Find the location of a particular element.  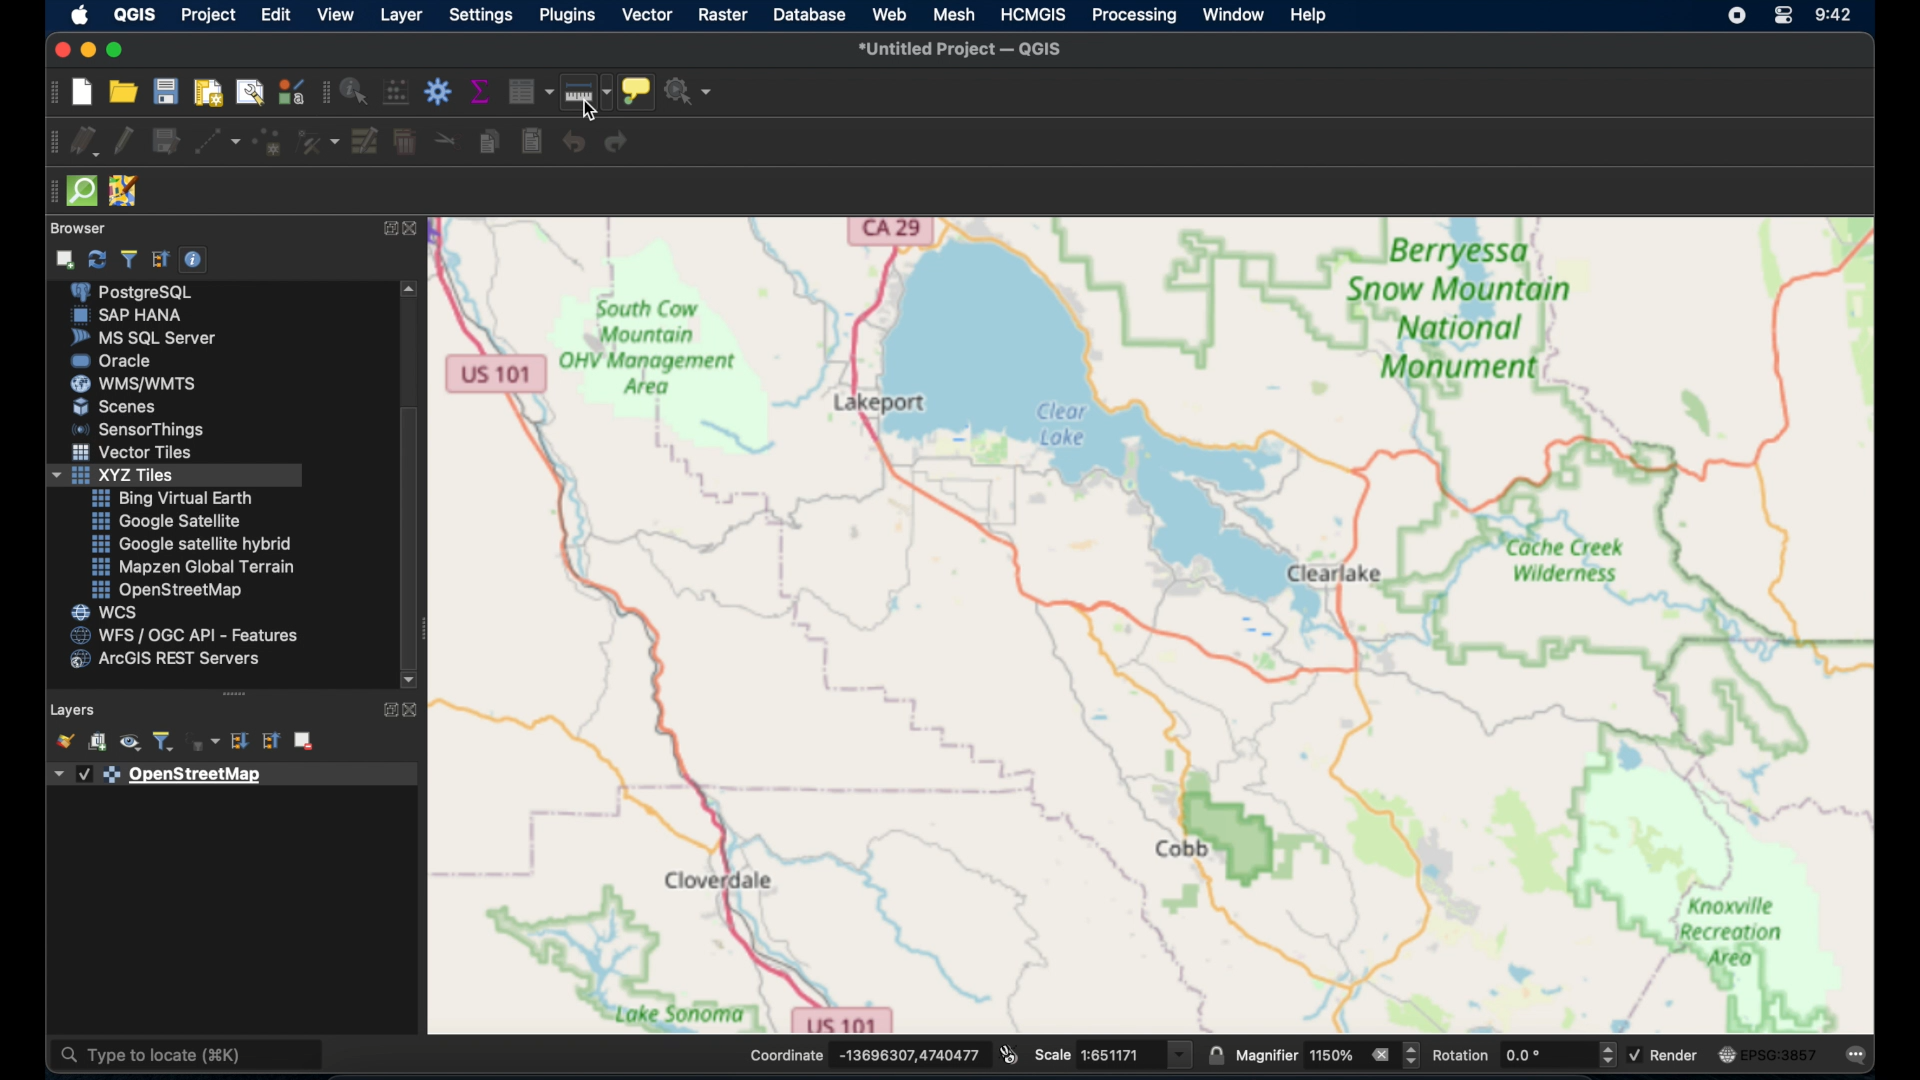

control center is located at coordinates (1787, 17).